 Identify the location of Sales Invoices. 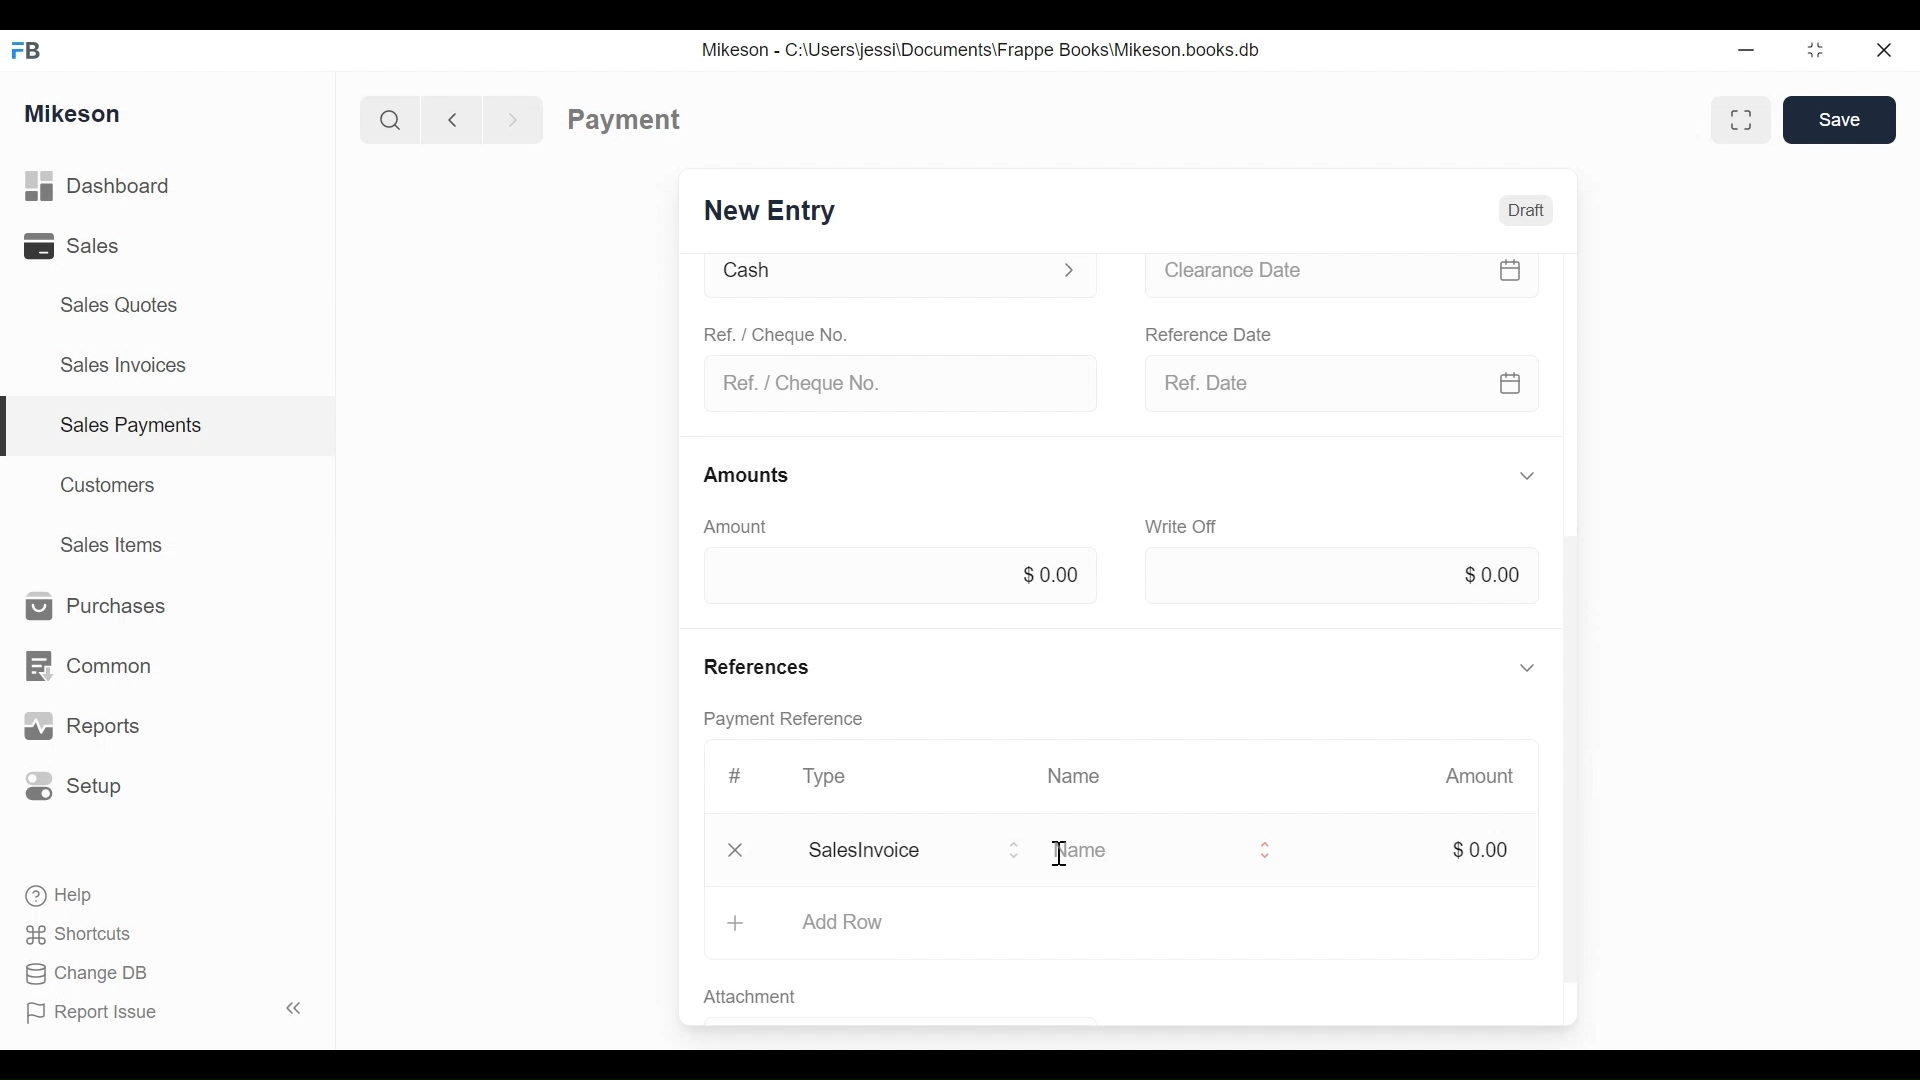
(116, 367).